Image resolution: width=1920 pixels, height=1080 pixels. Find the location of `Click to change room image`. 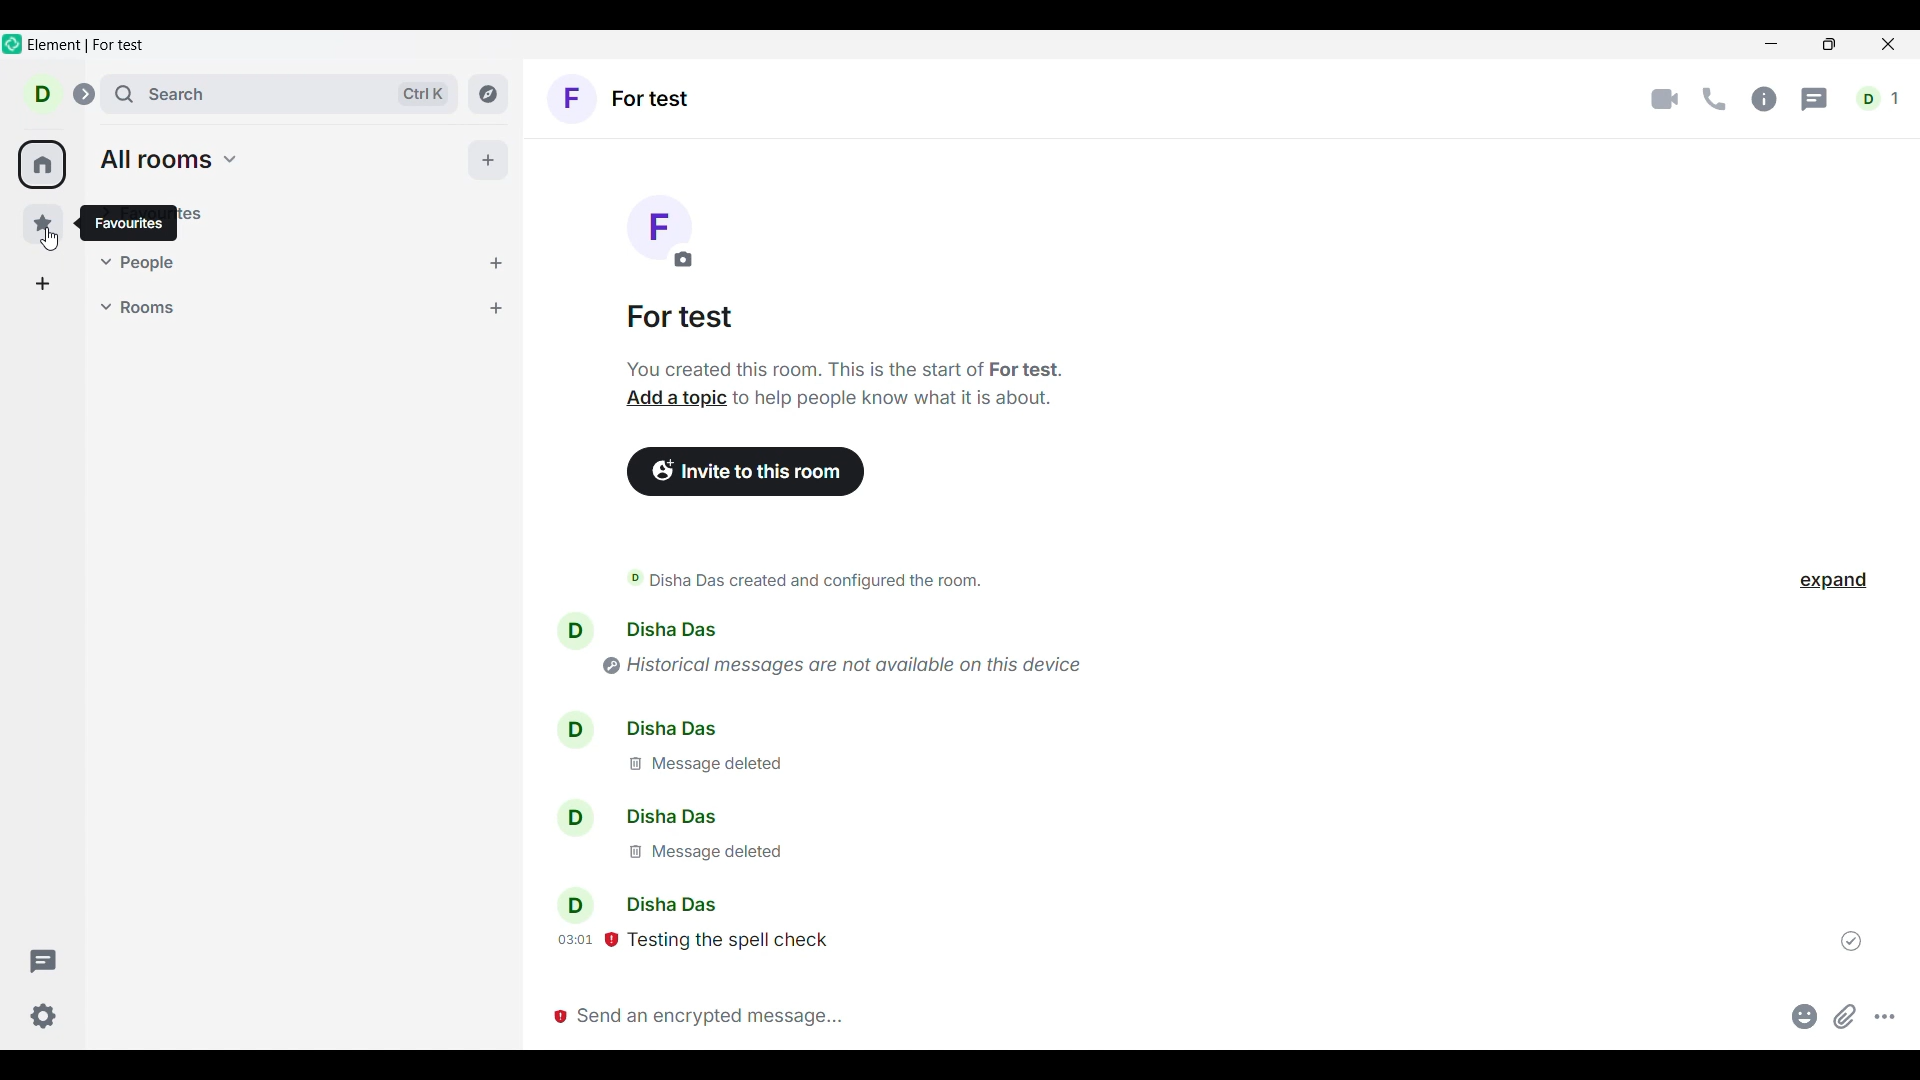

Click to change room image is located at coordinates (661, 234).